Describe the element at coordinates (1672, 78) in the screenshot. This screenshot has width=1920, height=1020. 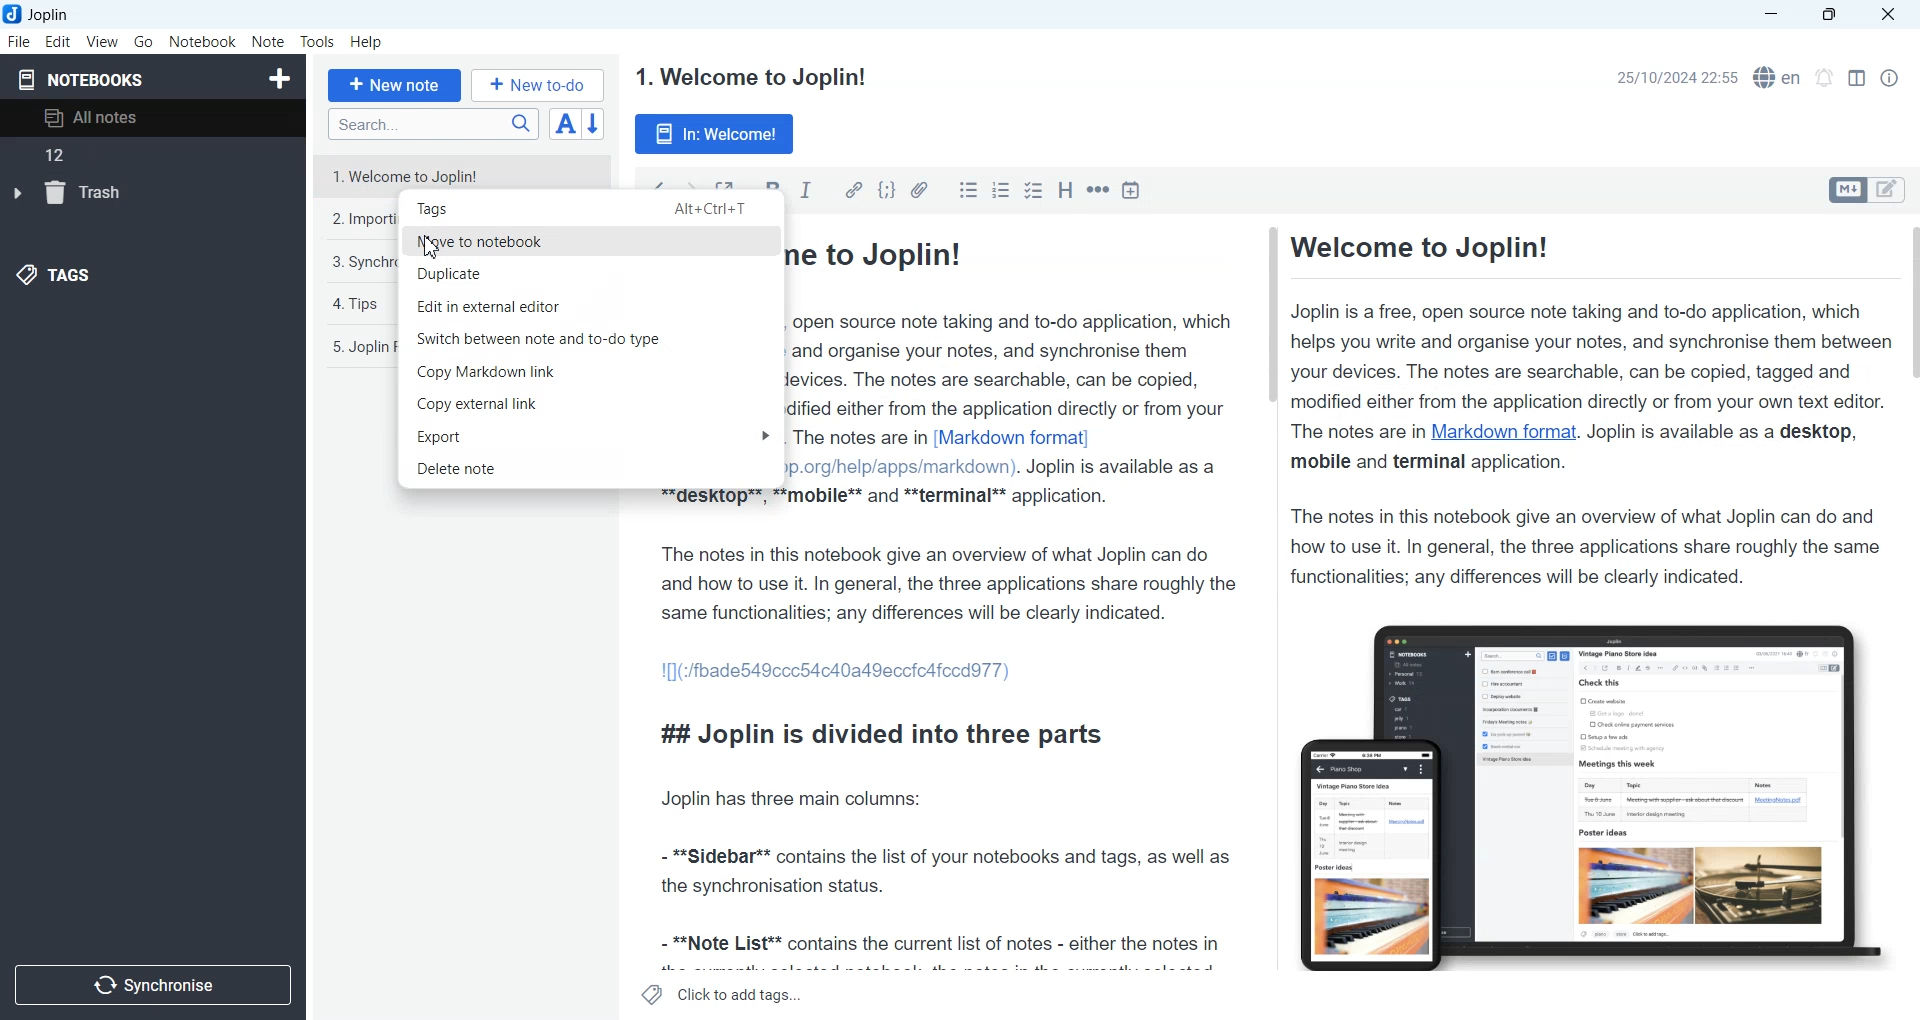
I see `25/10/2024 22:55` at that location.